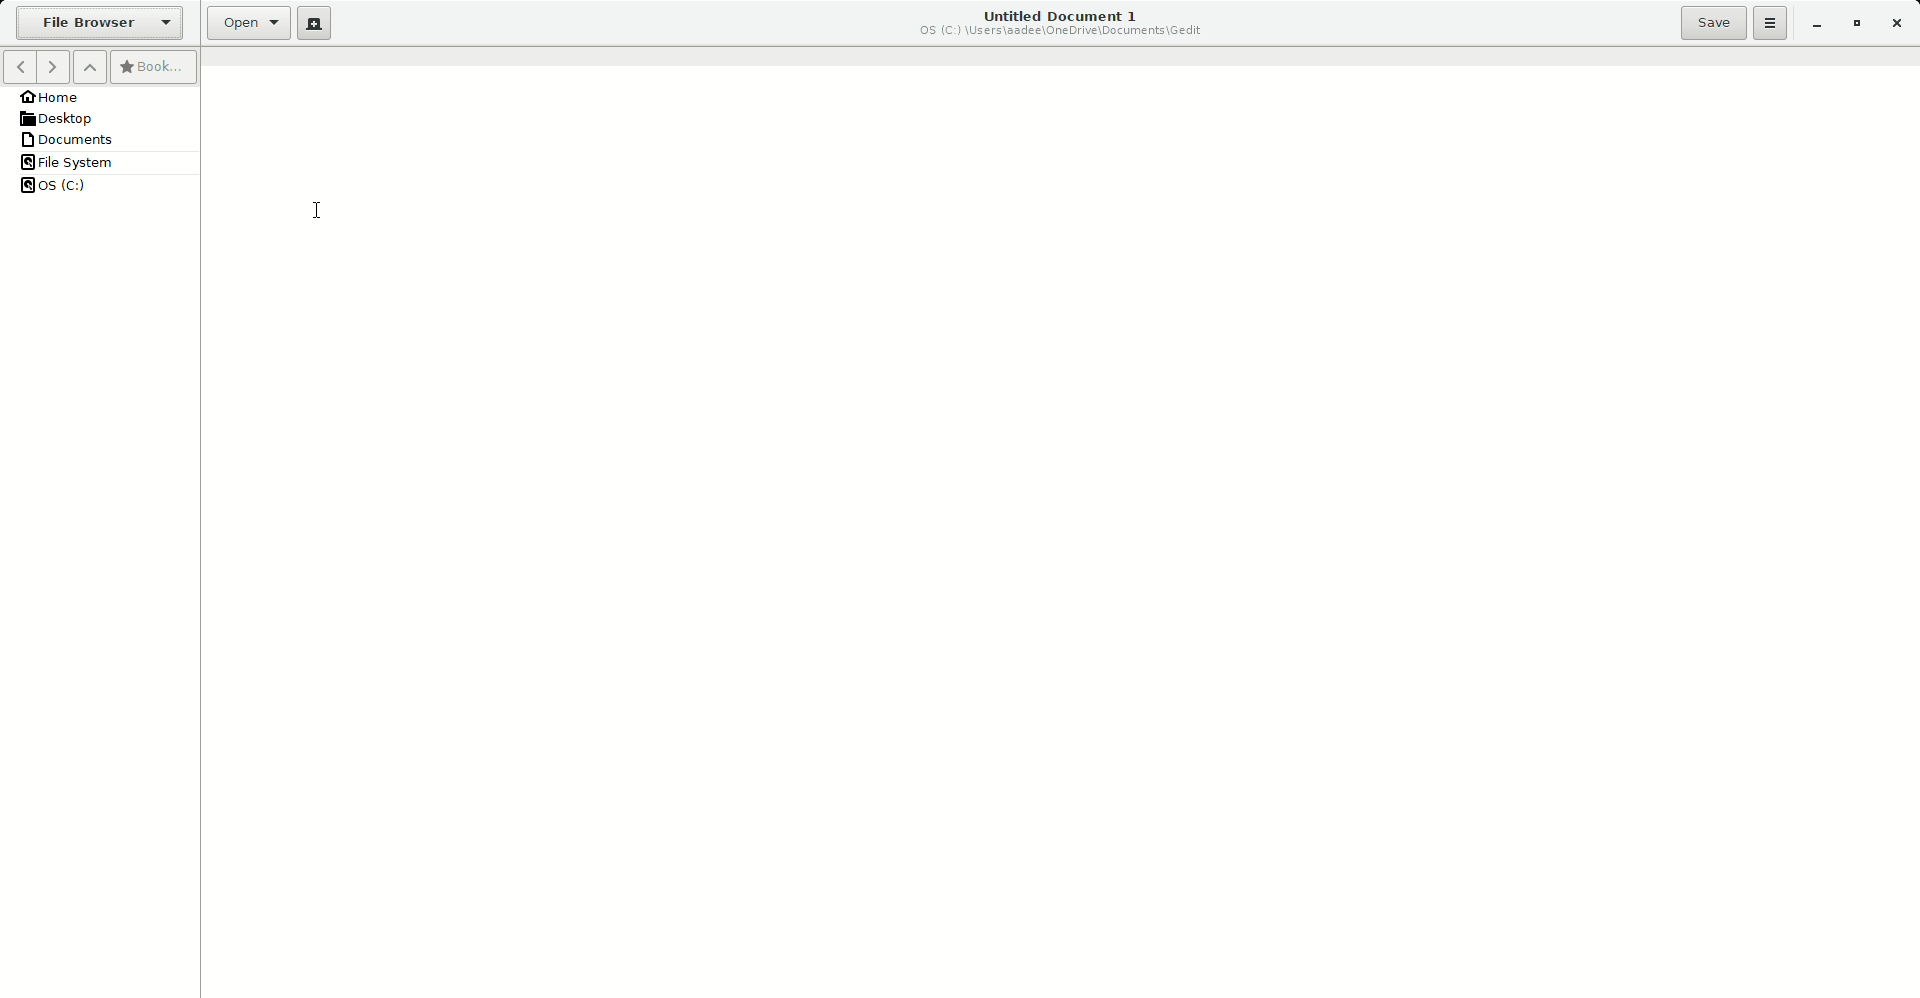 This screenshot has width=1920, height=998. Describe the element at coordinates (89, 67) in the screenshot. I see `Move Up` at that location.